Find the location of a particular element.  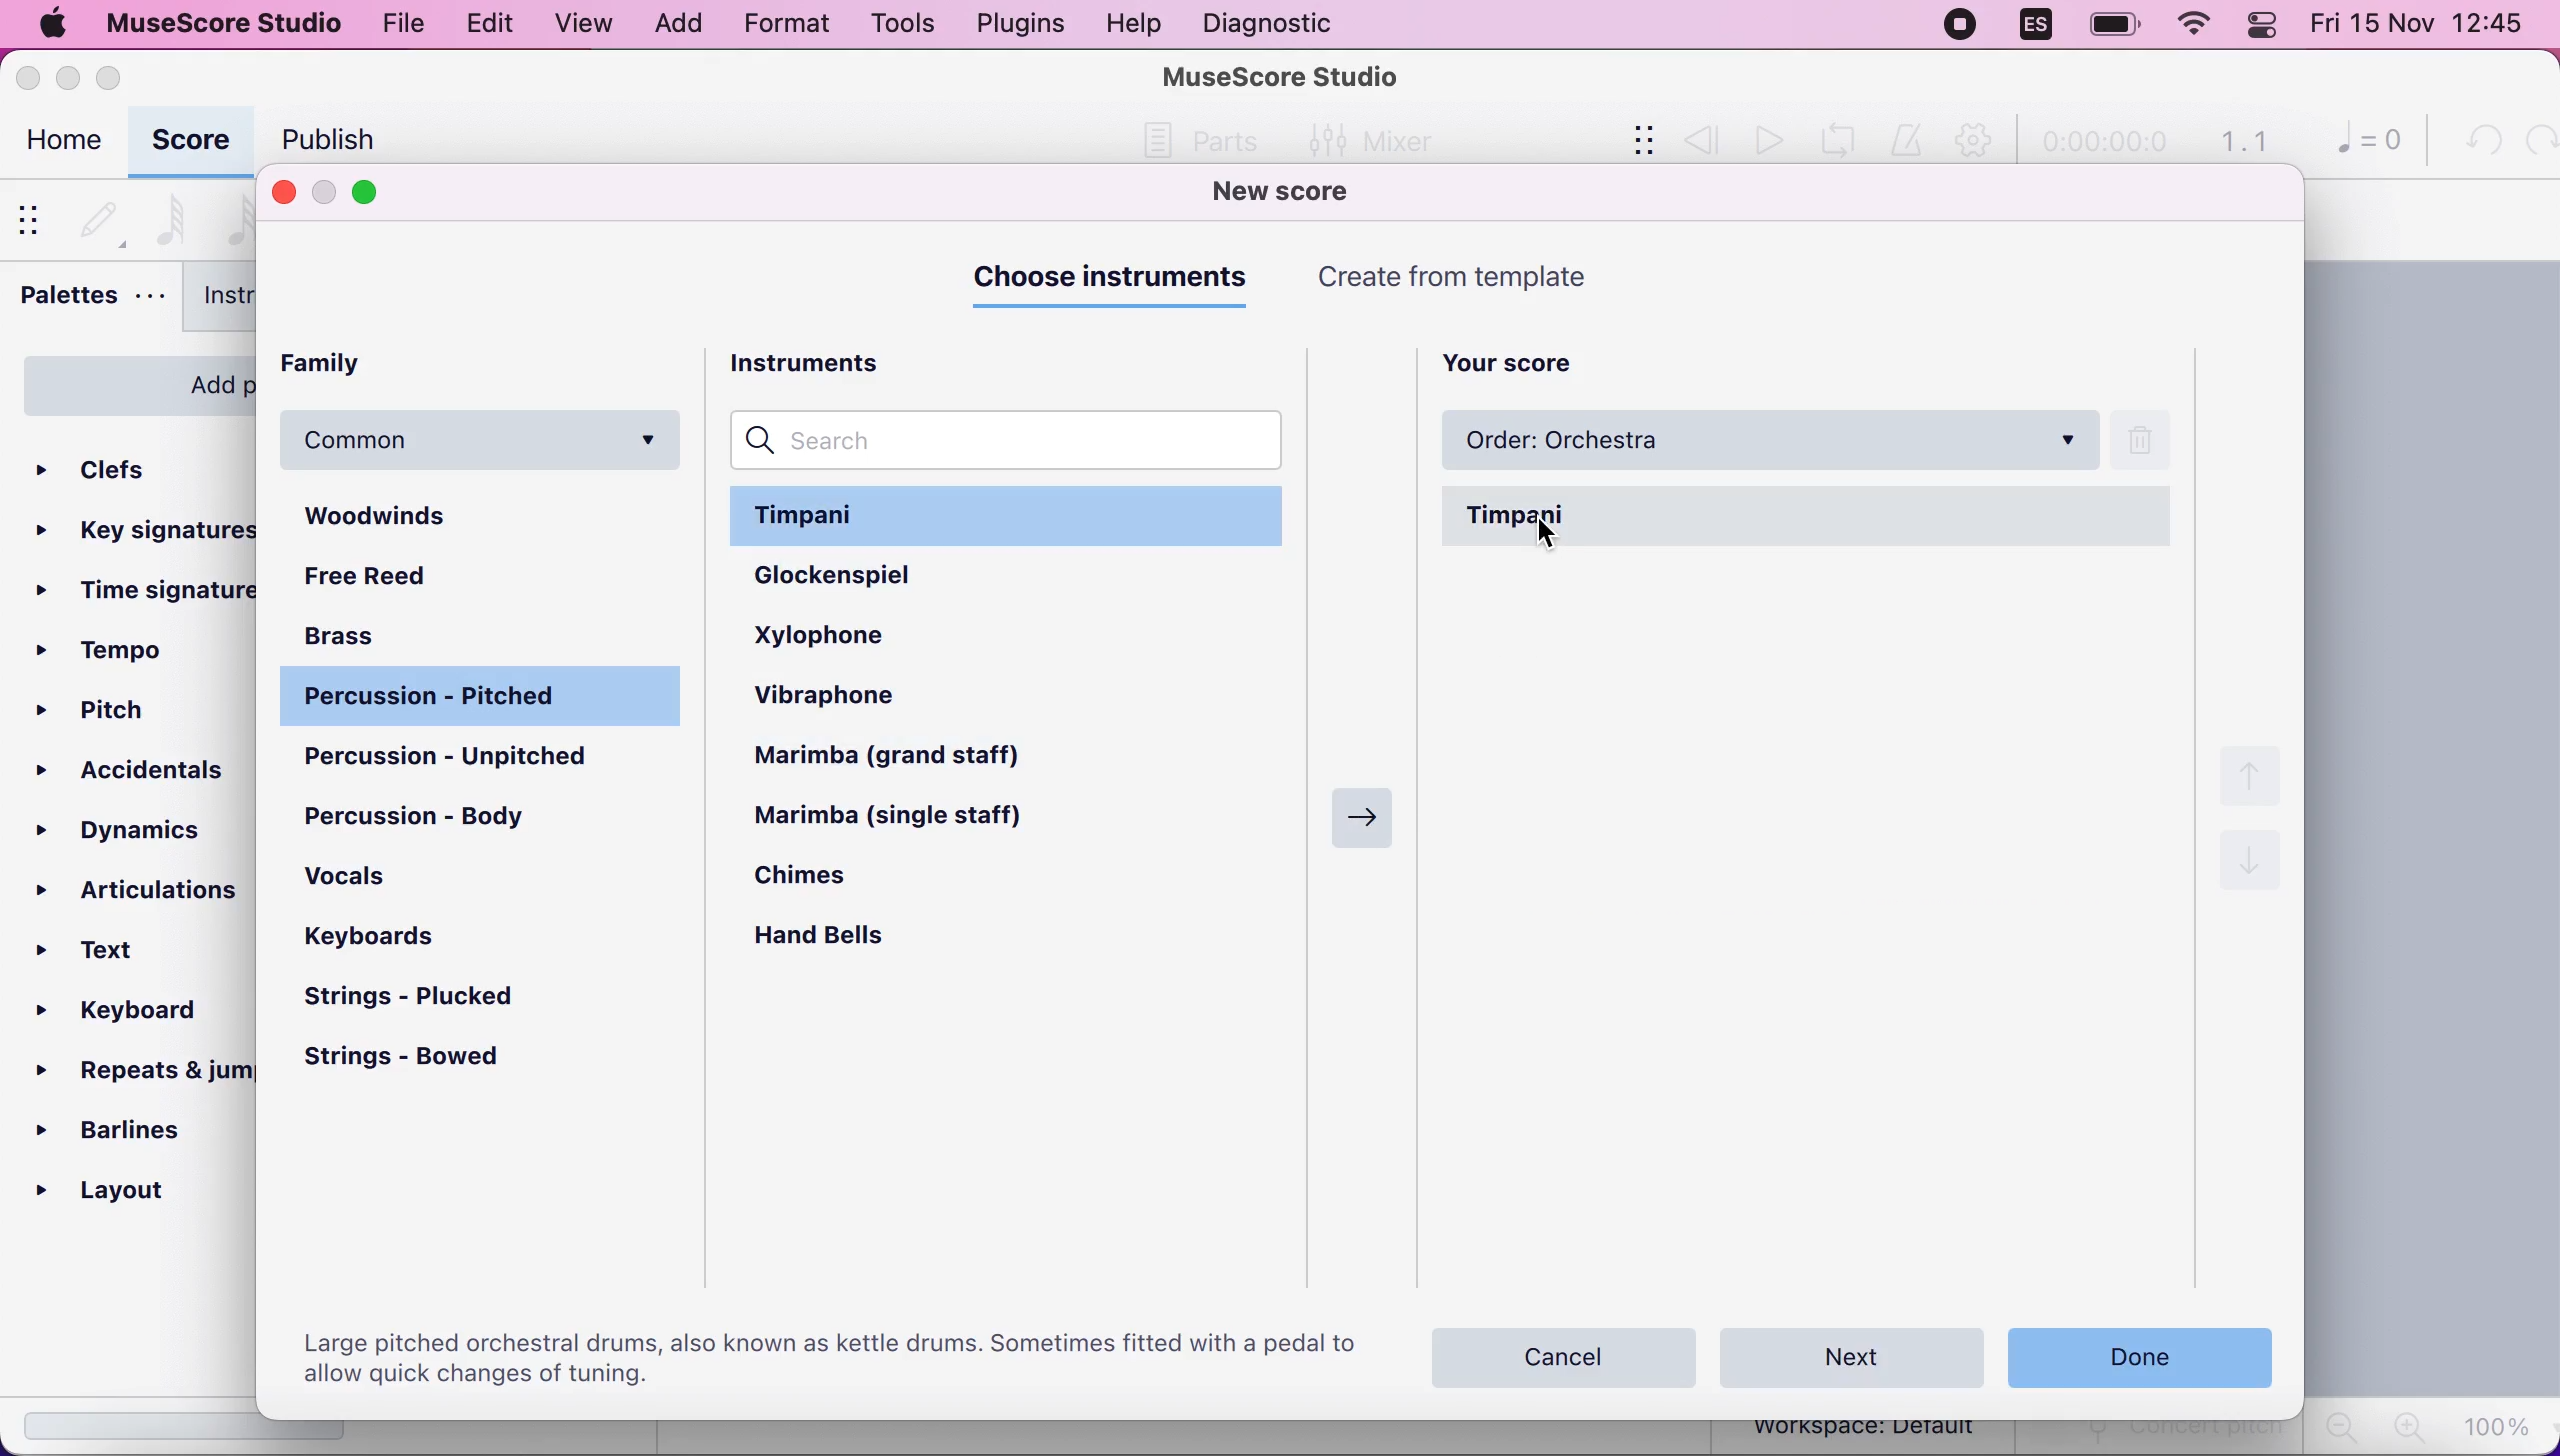

plugins is located at coordinates (1018, 24).